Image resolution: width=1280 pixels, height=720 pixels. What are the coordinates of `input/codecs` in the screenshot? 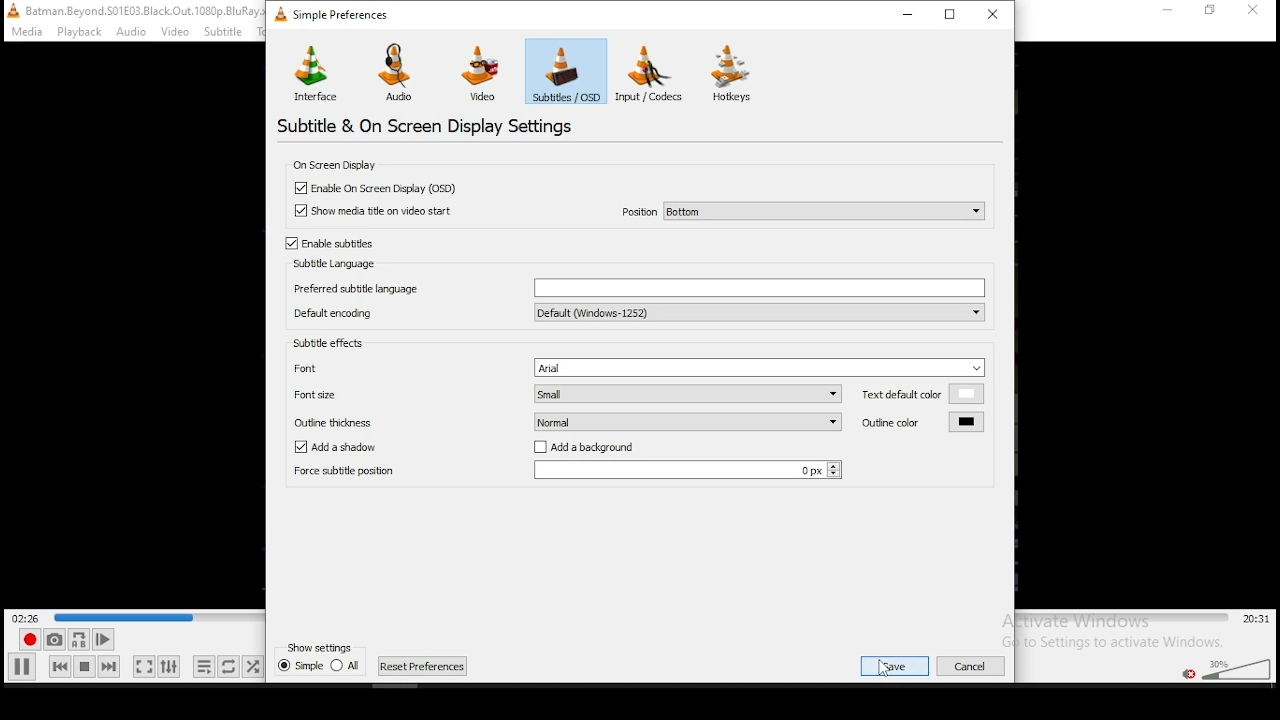 It's located at (654, 73).